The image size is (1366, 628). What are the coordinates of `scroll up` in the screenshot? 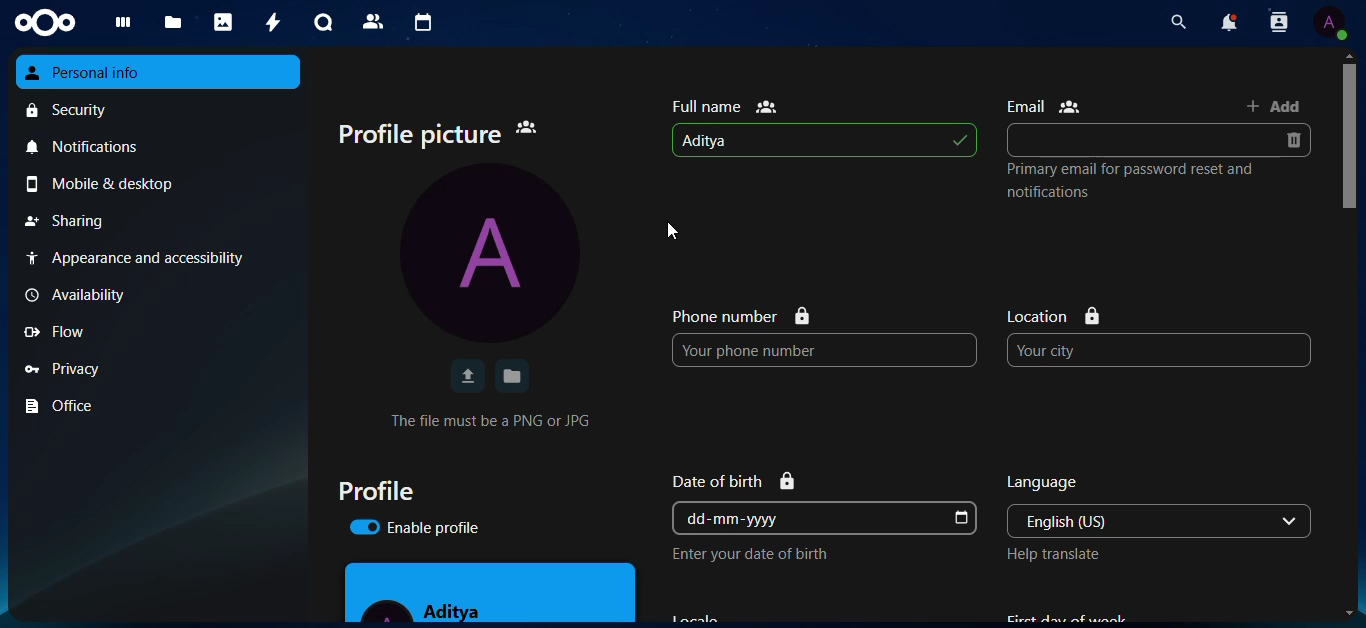 It's located at (1349, 55).